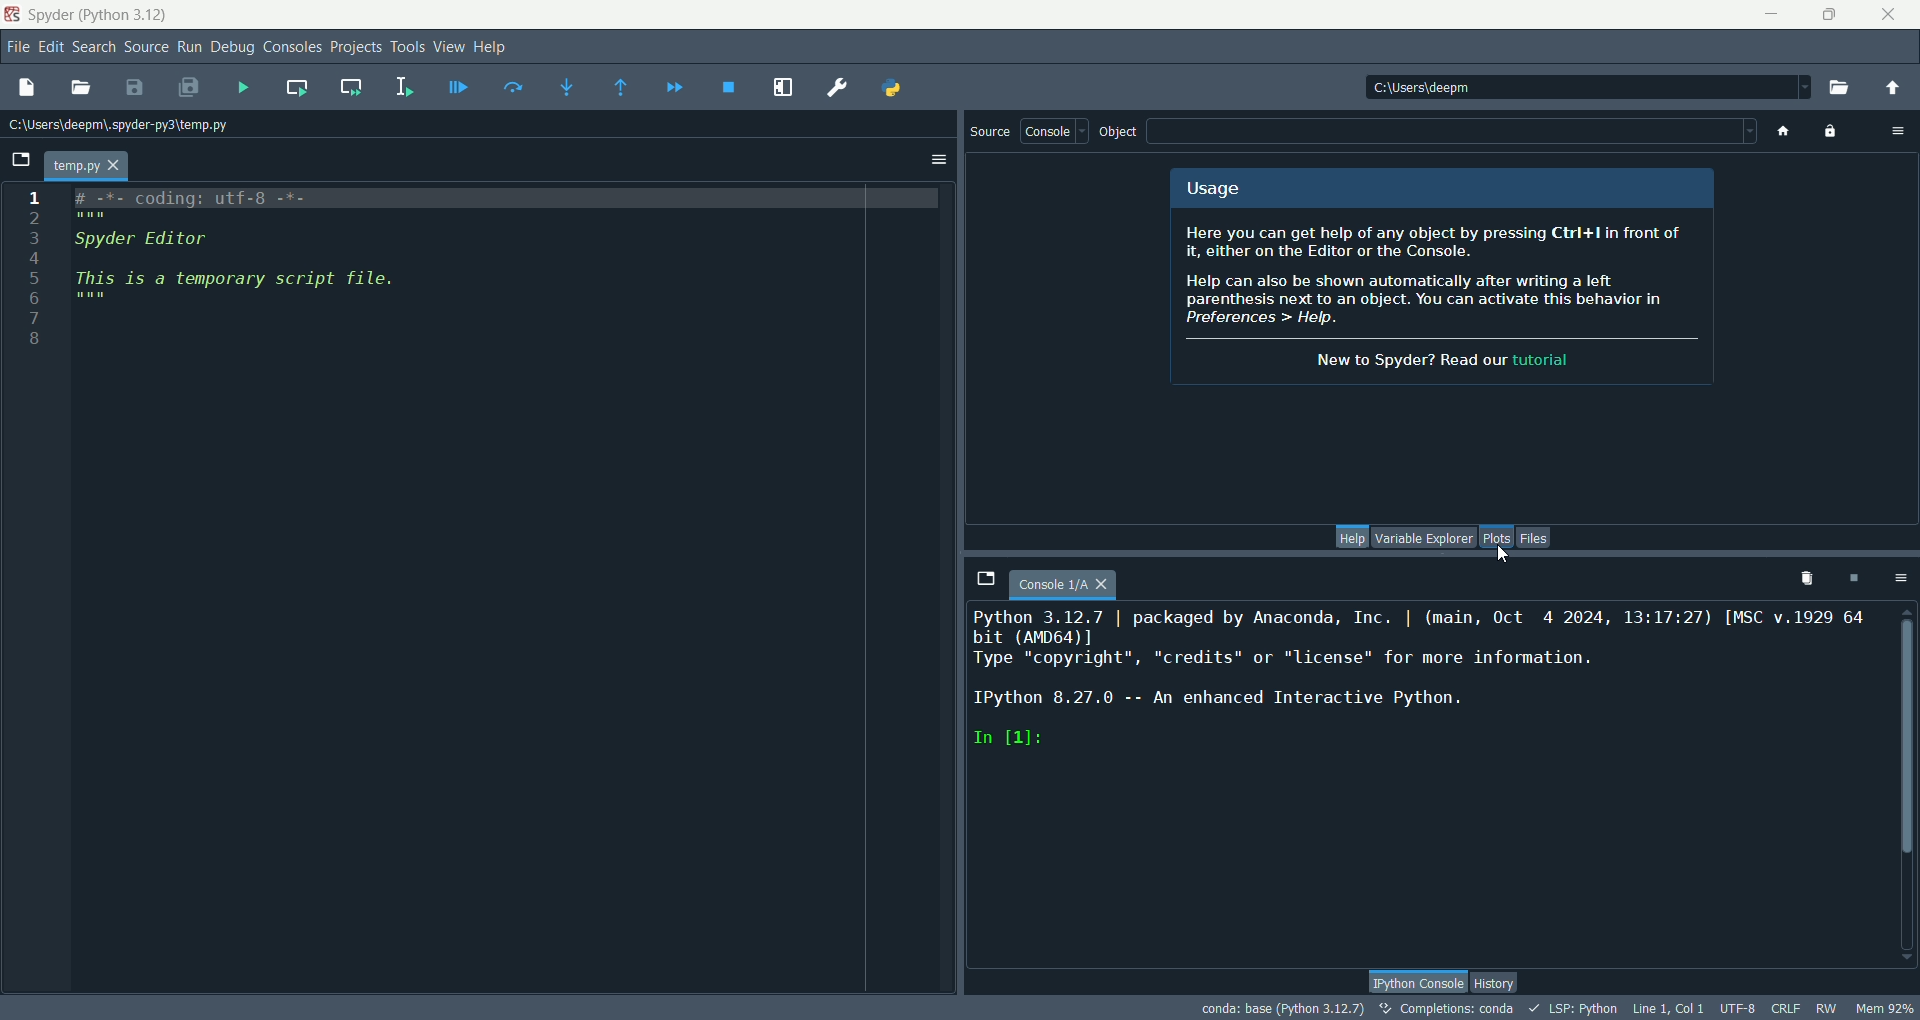  I want to click on help, so click(1352, 537).